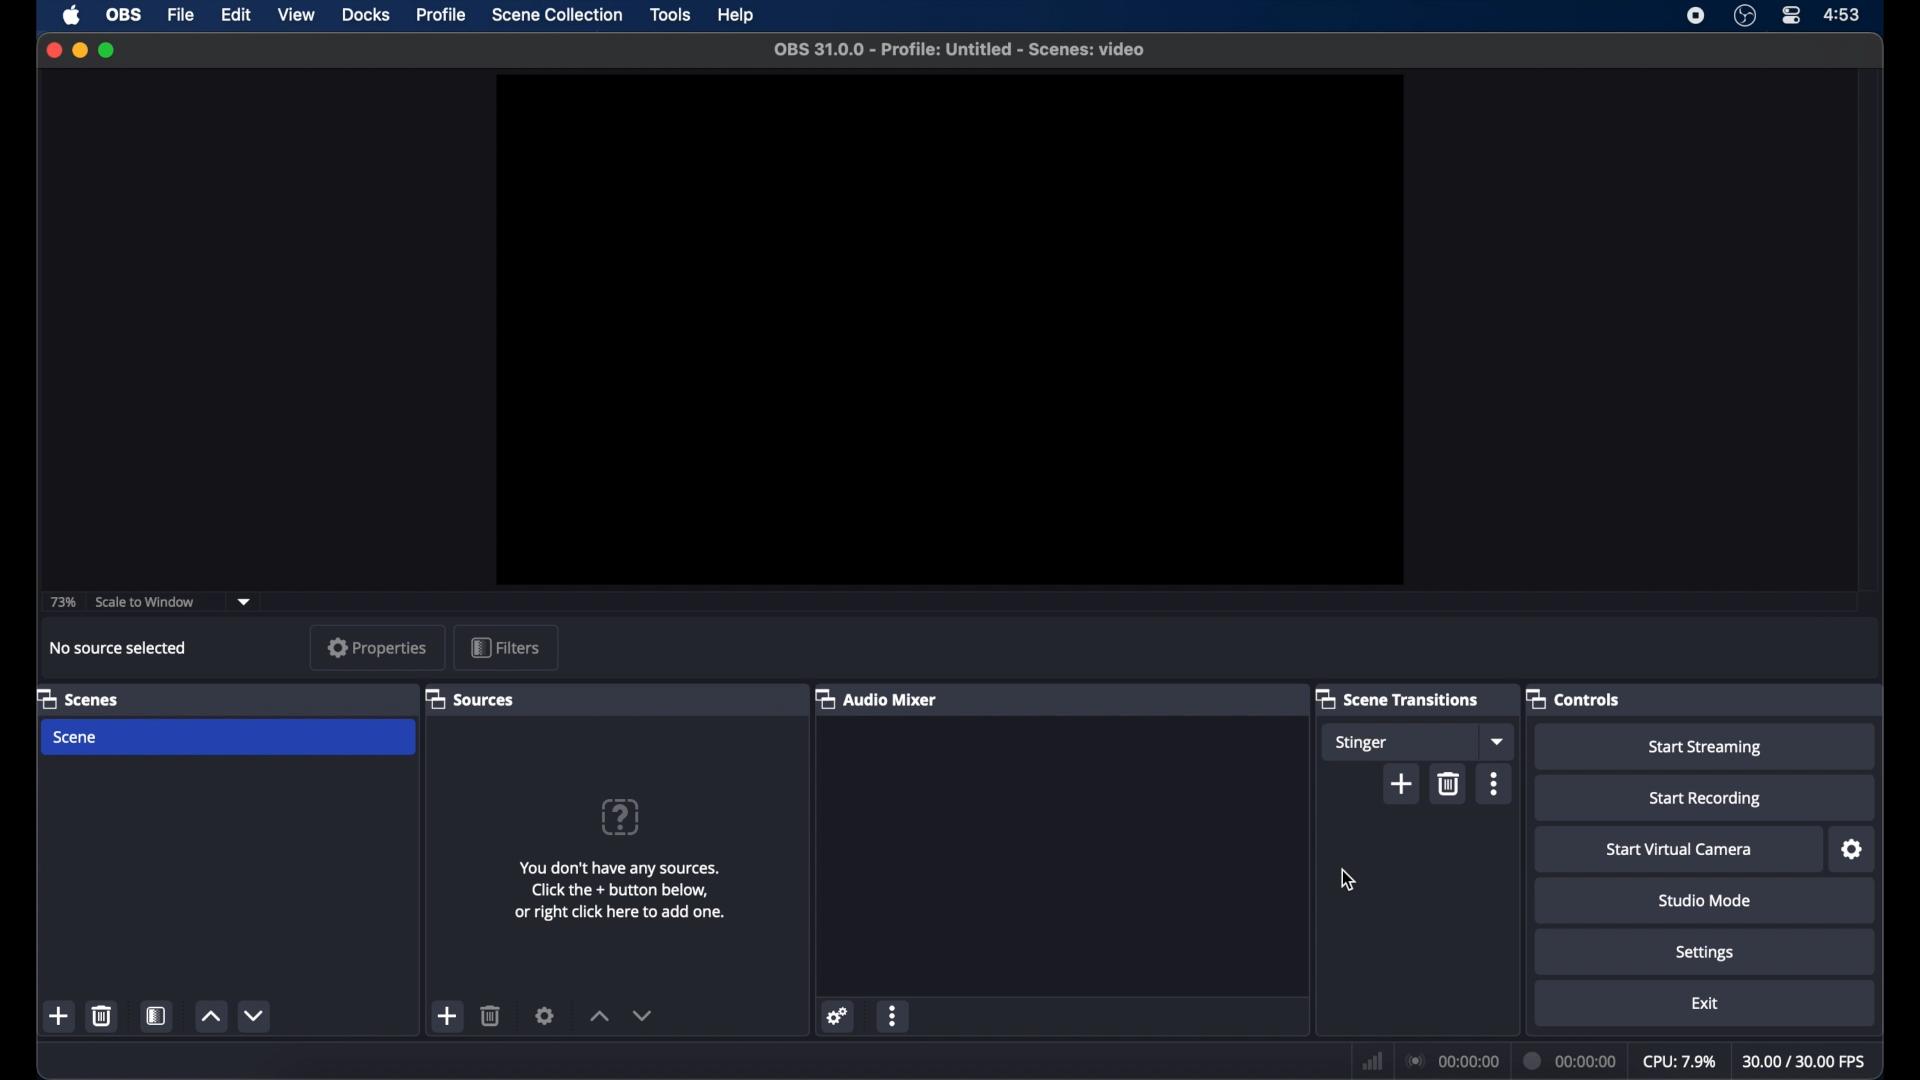 Image resolution: width=1920 pixels, height=1080 pixels. I want to click on network, so click(1370, 1059).